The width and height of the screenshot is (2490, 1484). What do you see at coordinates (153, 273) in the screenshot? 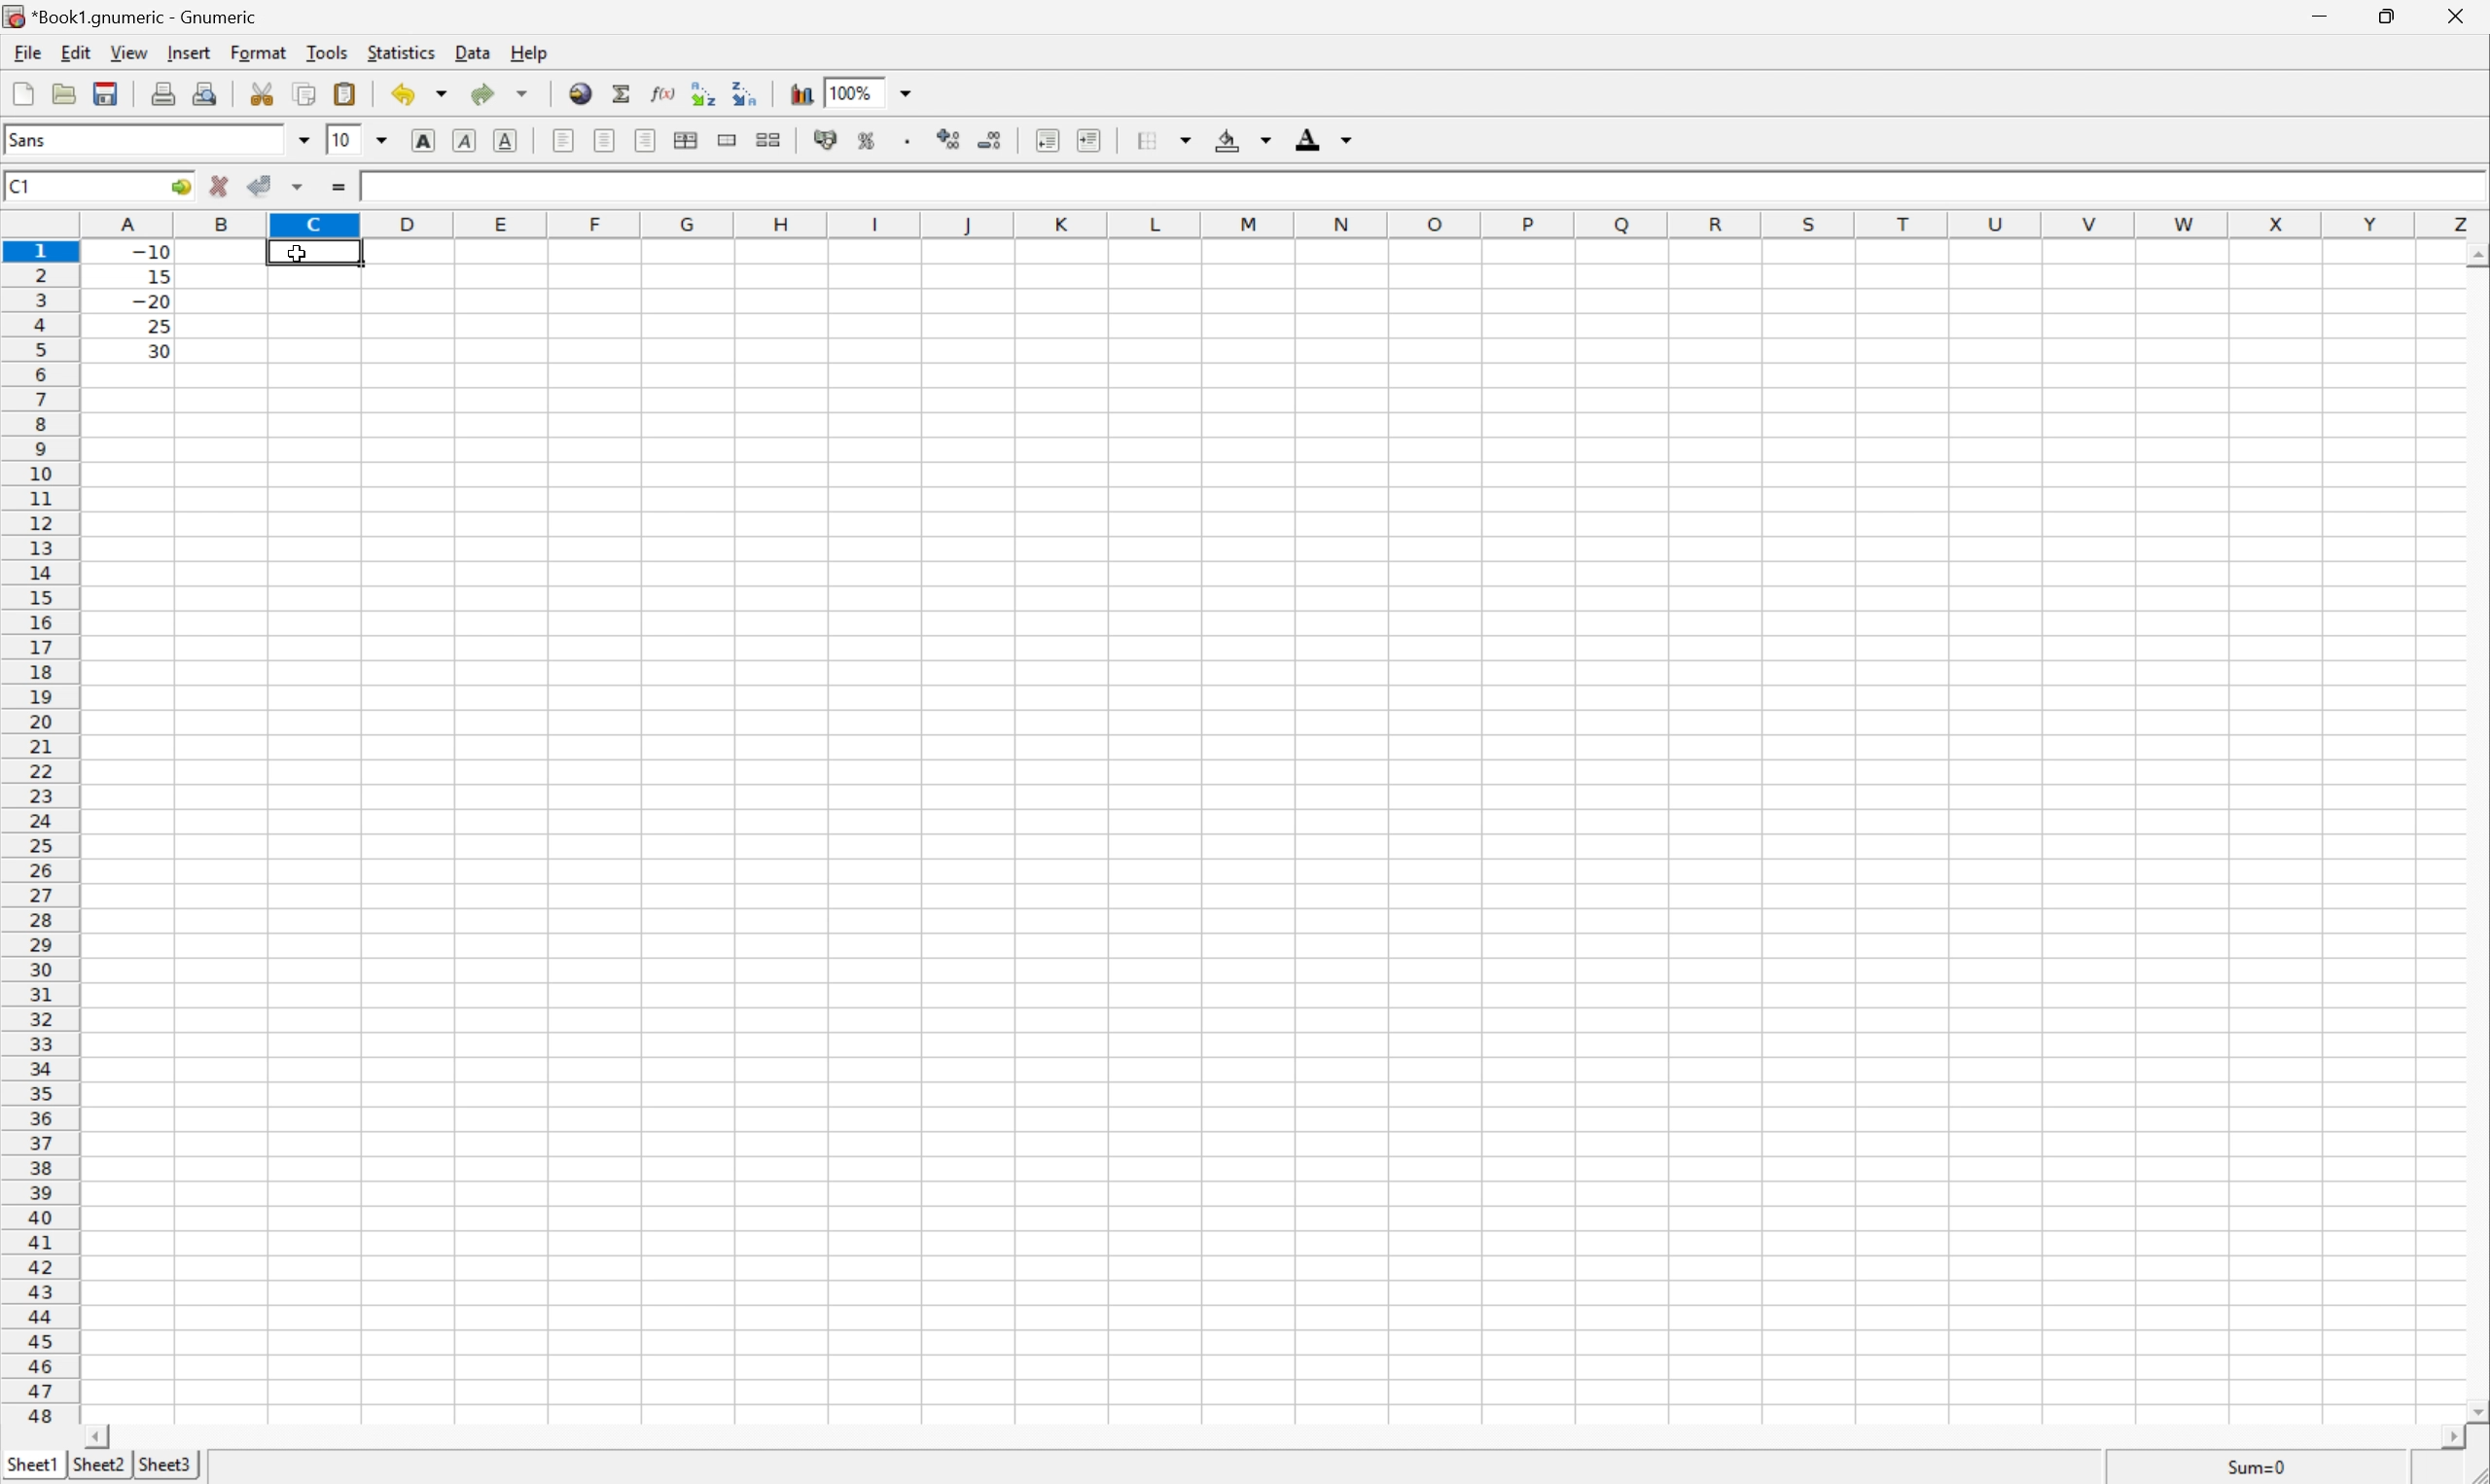
I see `15` at bounding box center [153, 273].